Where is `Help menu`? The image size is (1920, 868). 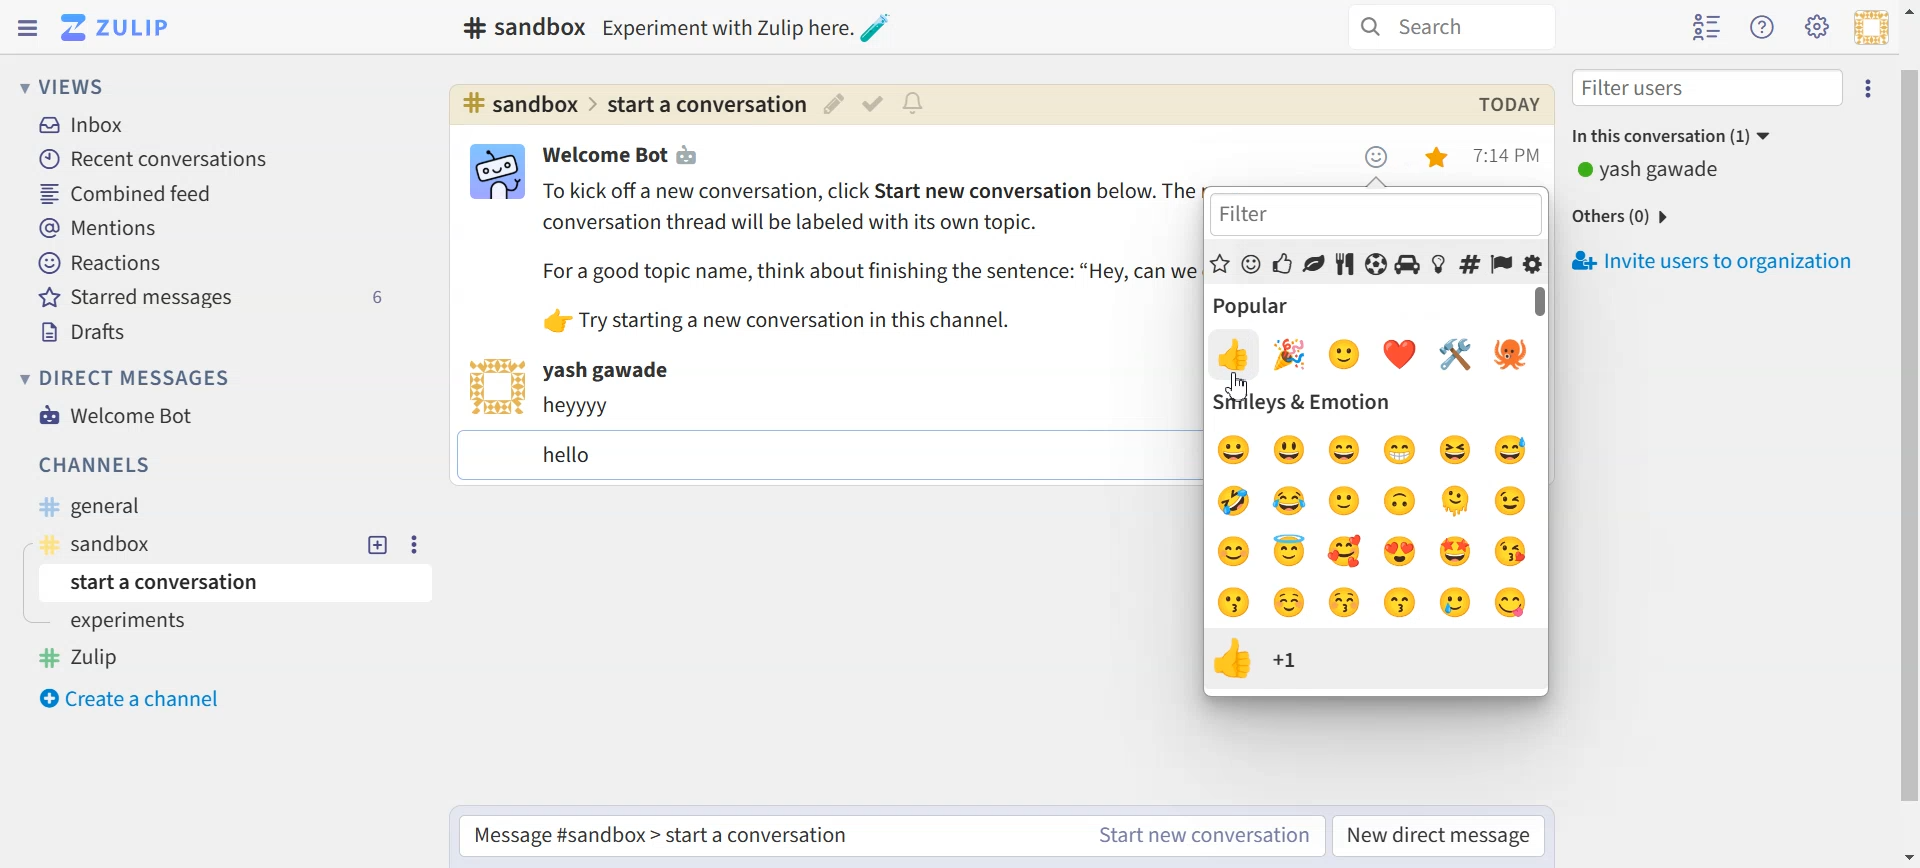
Help menu is located at coordinates (1763, 26).